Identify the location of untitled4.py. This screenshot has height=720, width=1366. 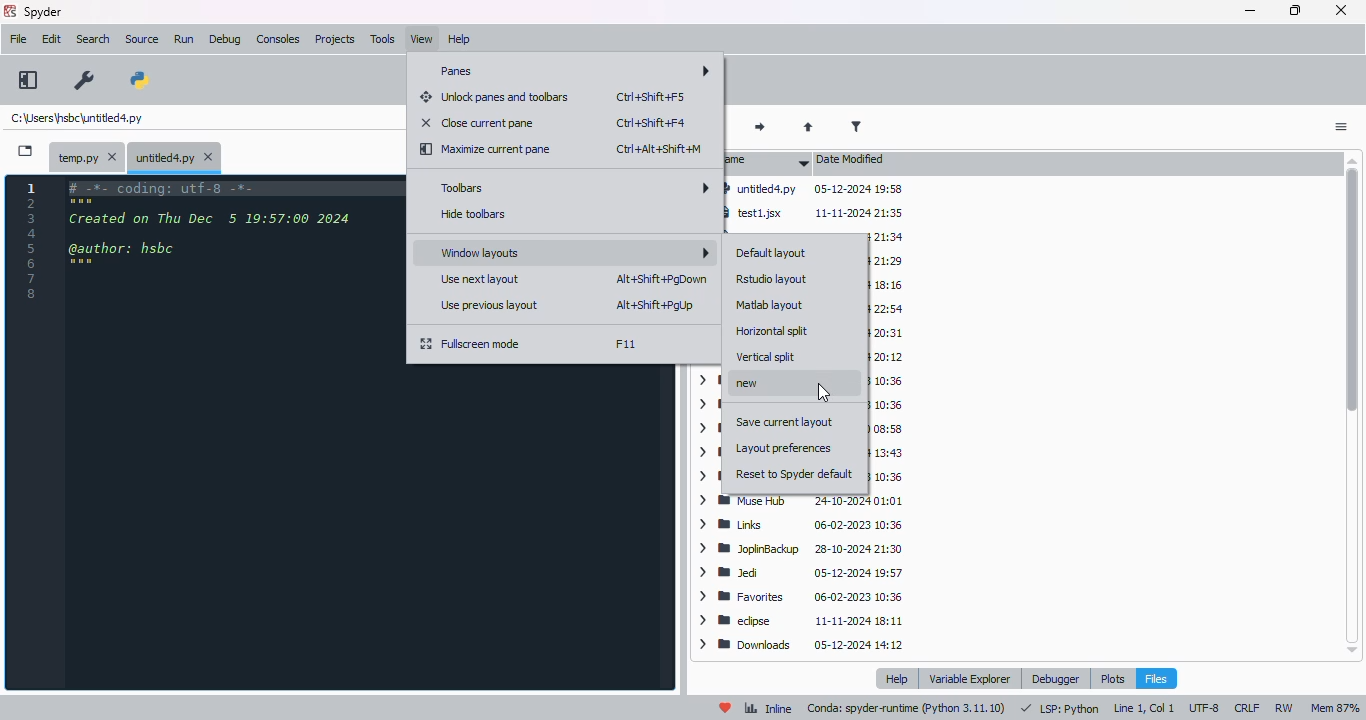
(76, 117).